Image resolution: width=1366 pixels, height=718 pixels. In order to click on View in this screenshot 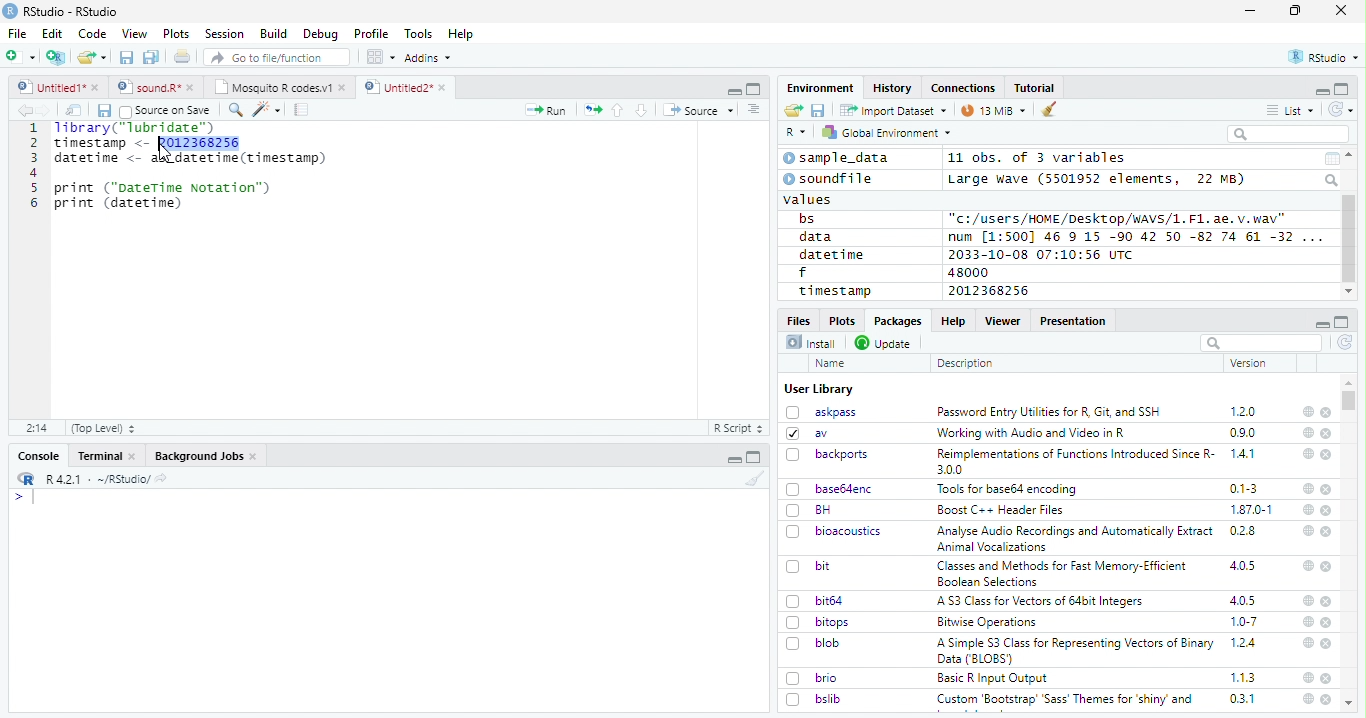, I will do `click(135, 34)`.